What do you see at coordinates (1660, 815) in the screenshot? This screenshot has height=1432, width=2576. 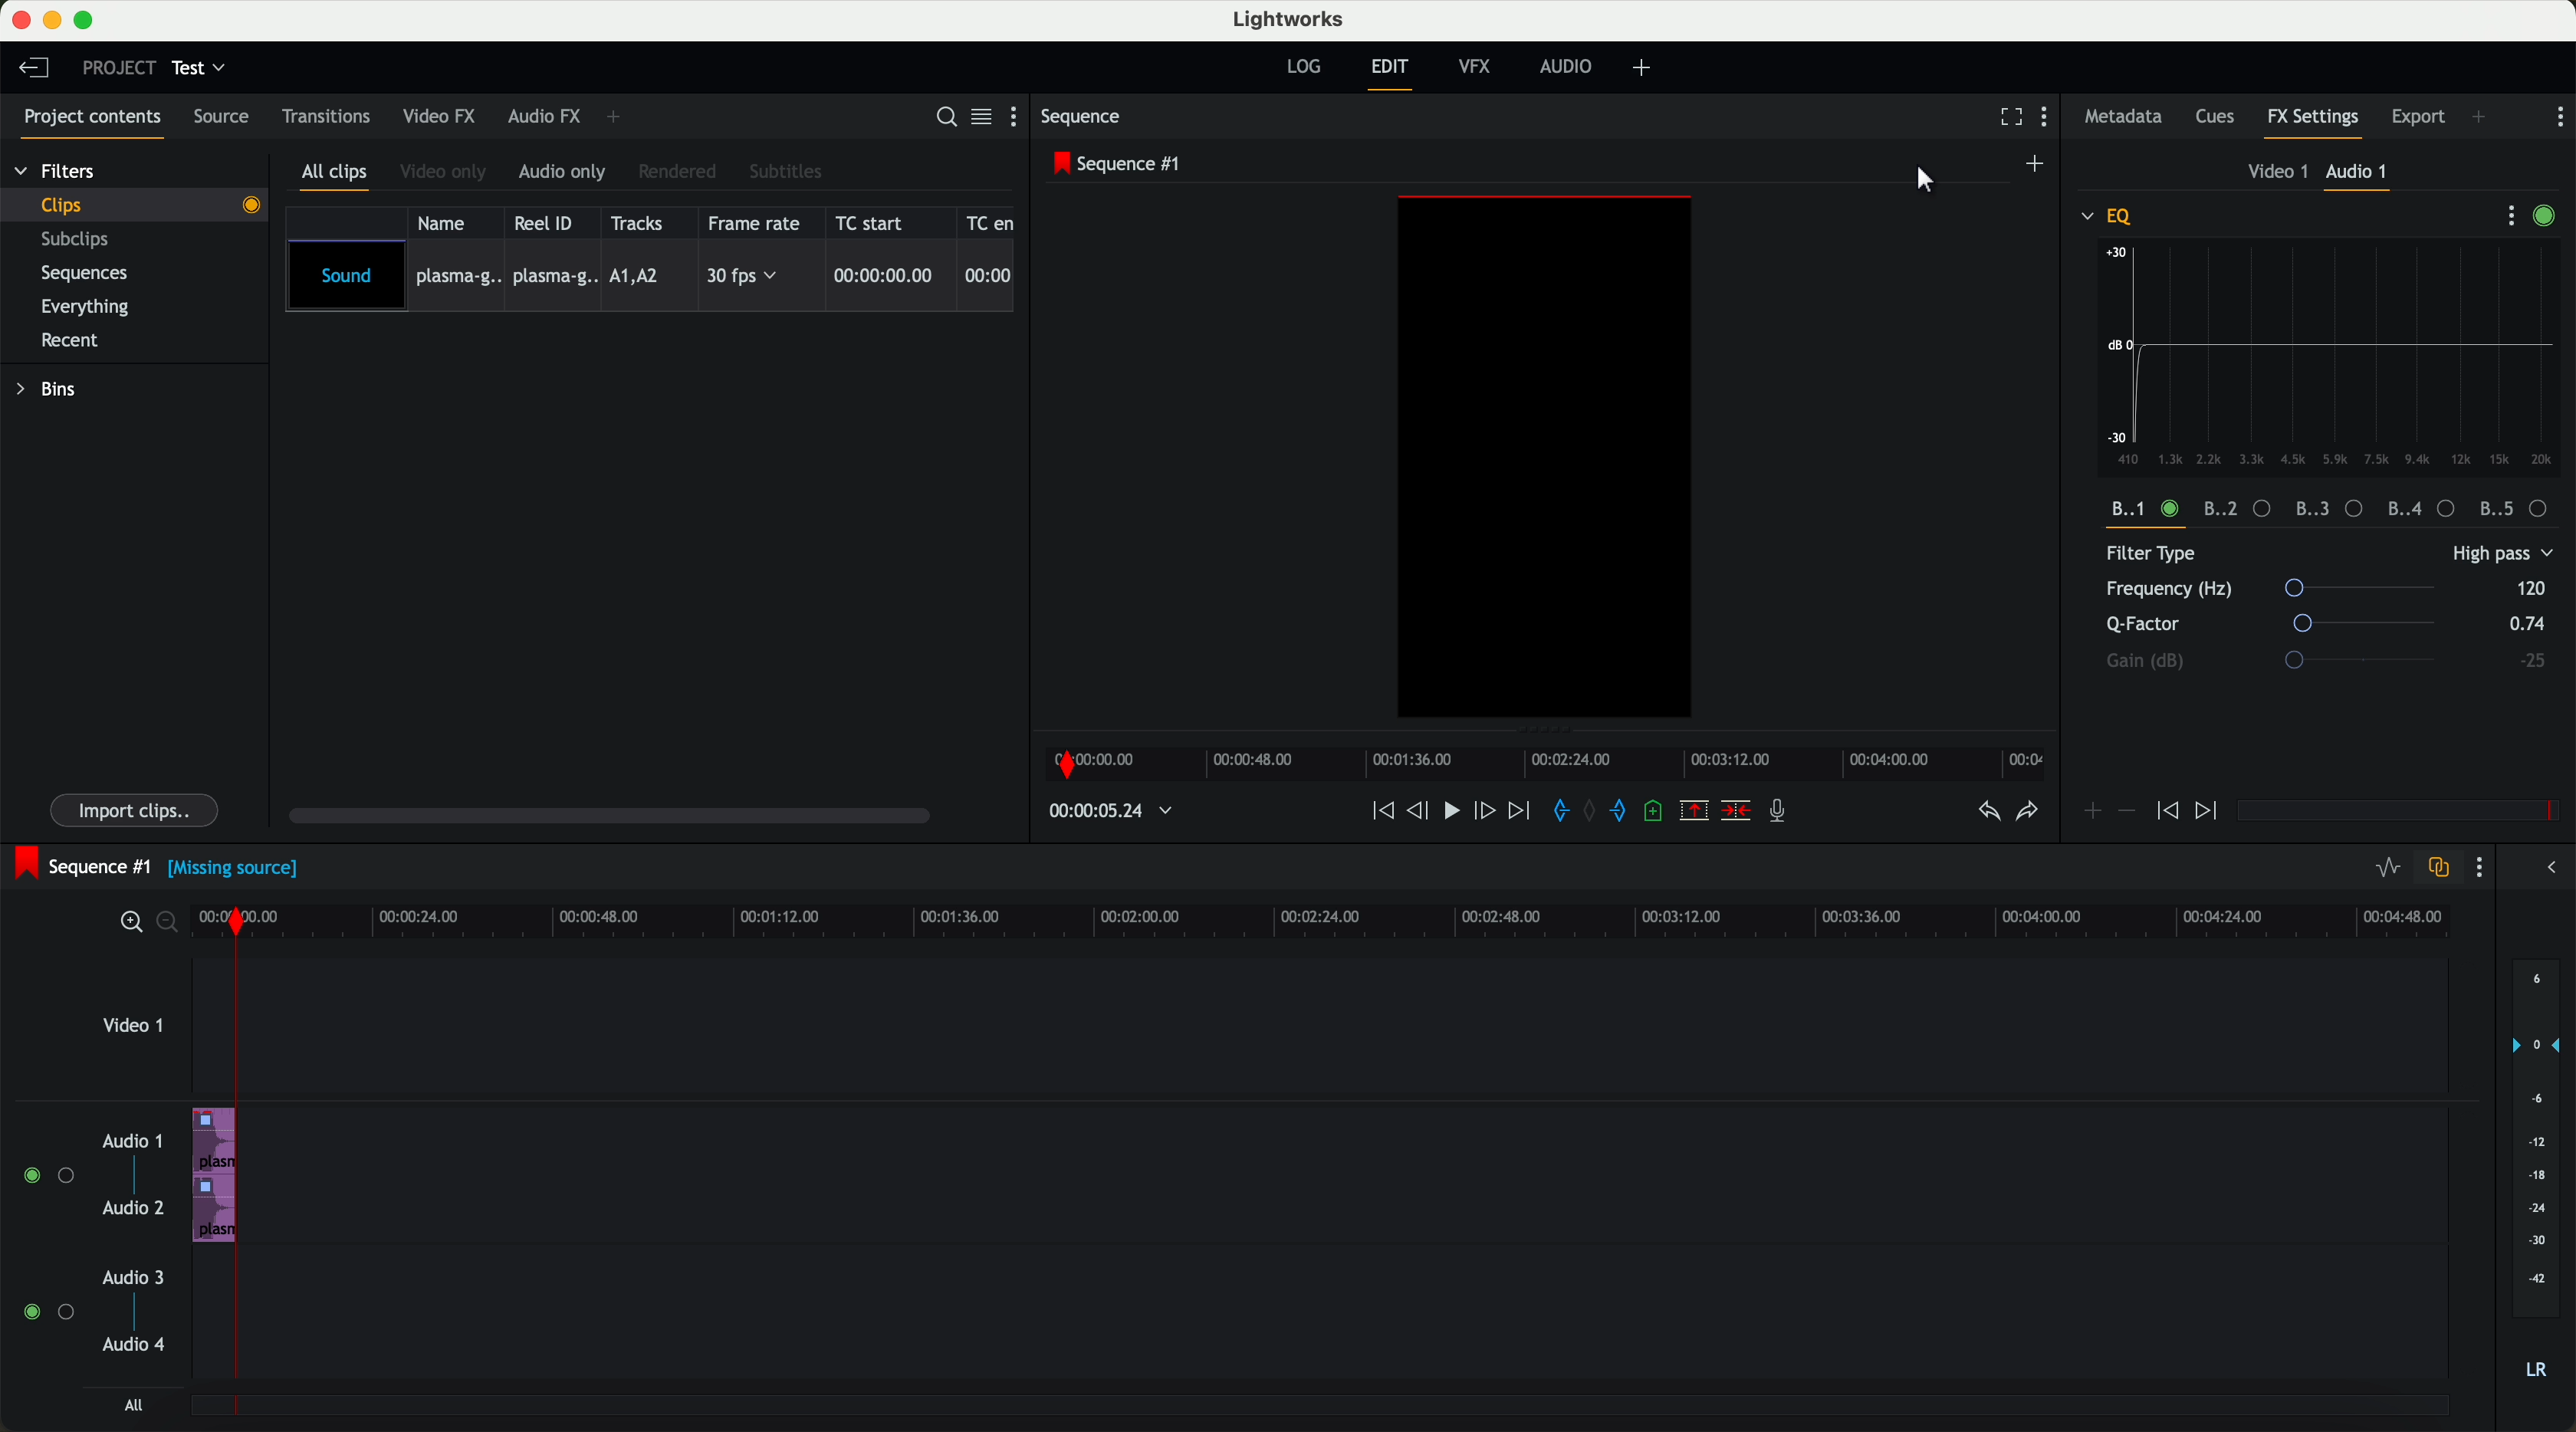 I see `add a cue at the current position` at bounding box center [1660, 815].